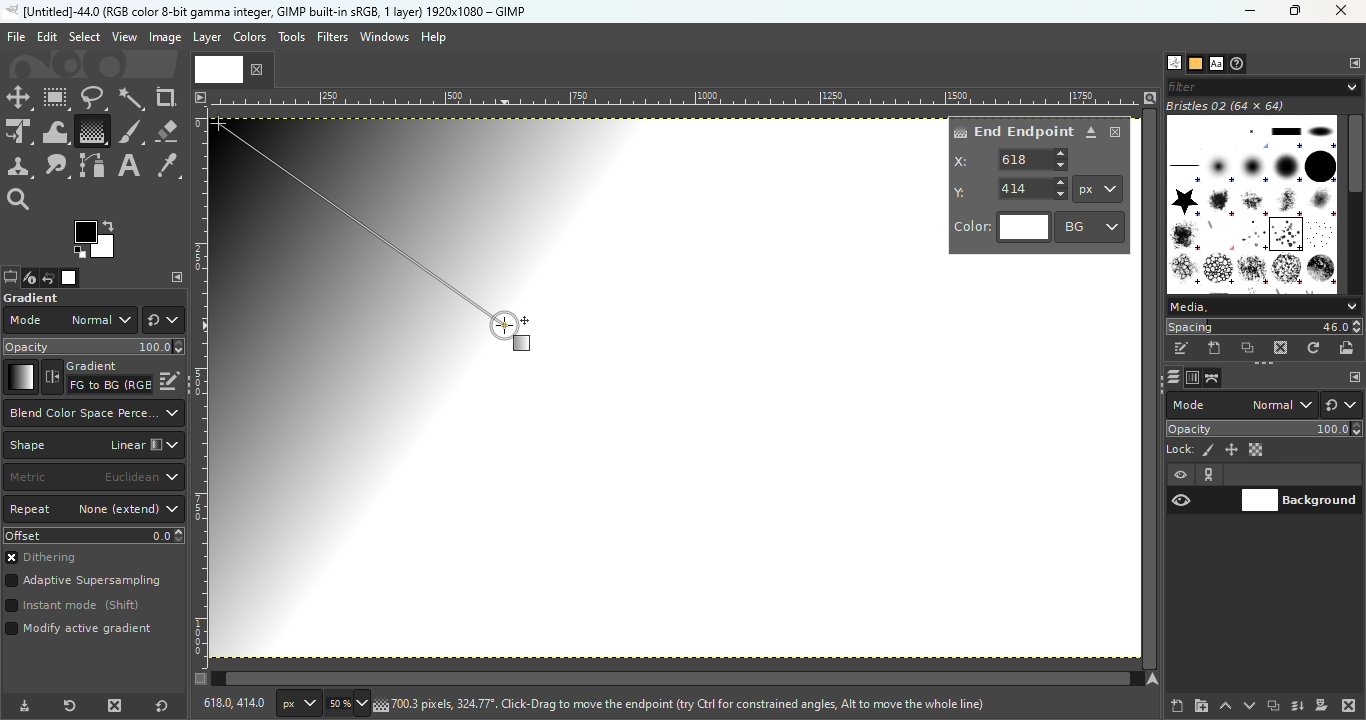  Describe the element at coordinates (177, 277) in the screenshot. I see `Configure this tab` at that location.